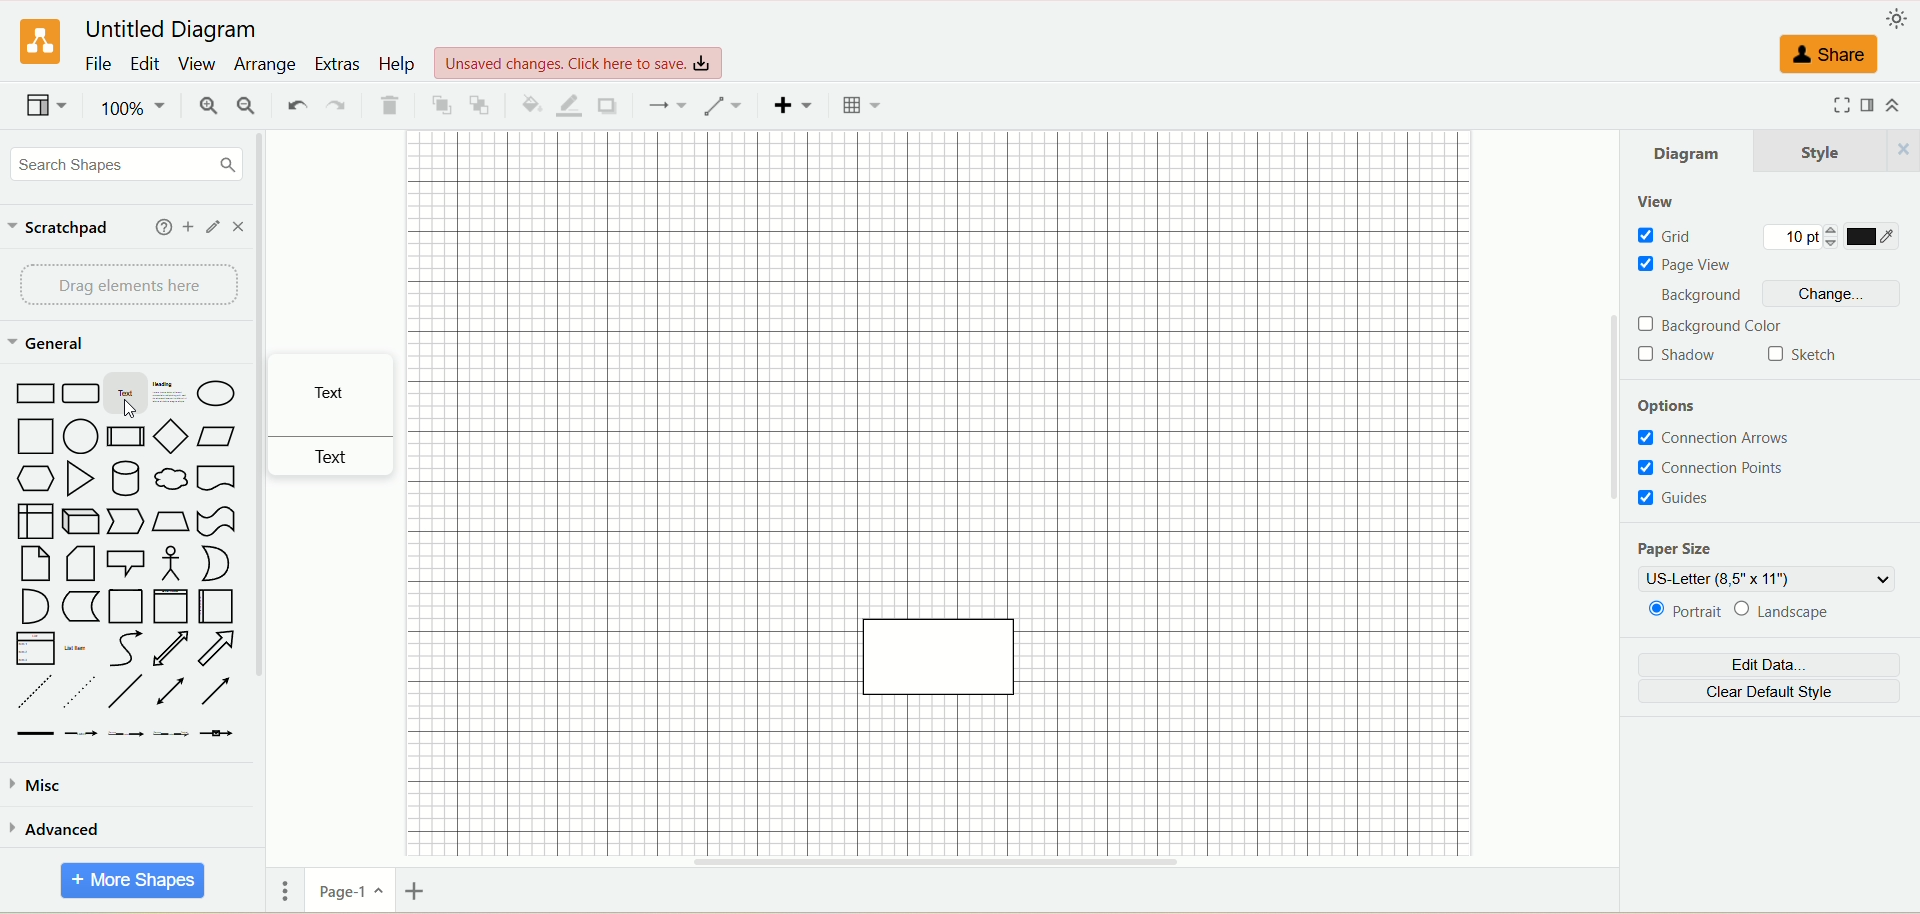 Image resolution: width=1920 pixels, height=914 pixels. What do you see at coordinates (40, 790) in the screenshot?
I see `misc` at bounding box center [40, 790].